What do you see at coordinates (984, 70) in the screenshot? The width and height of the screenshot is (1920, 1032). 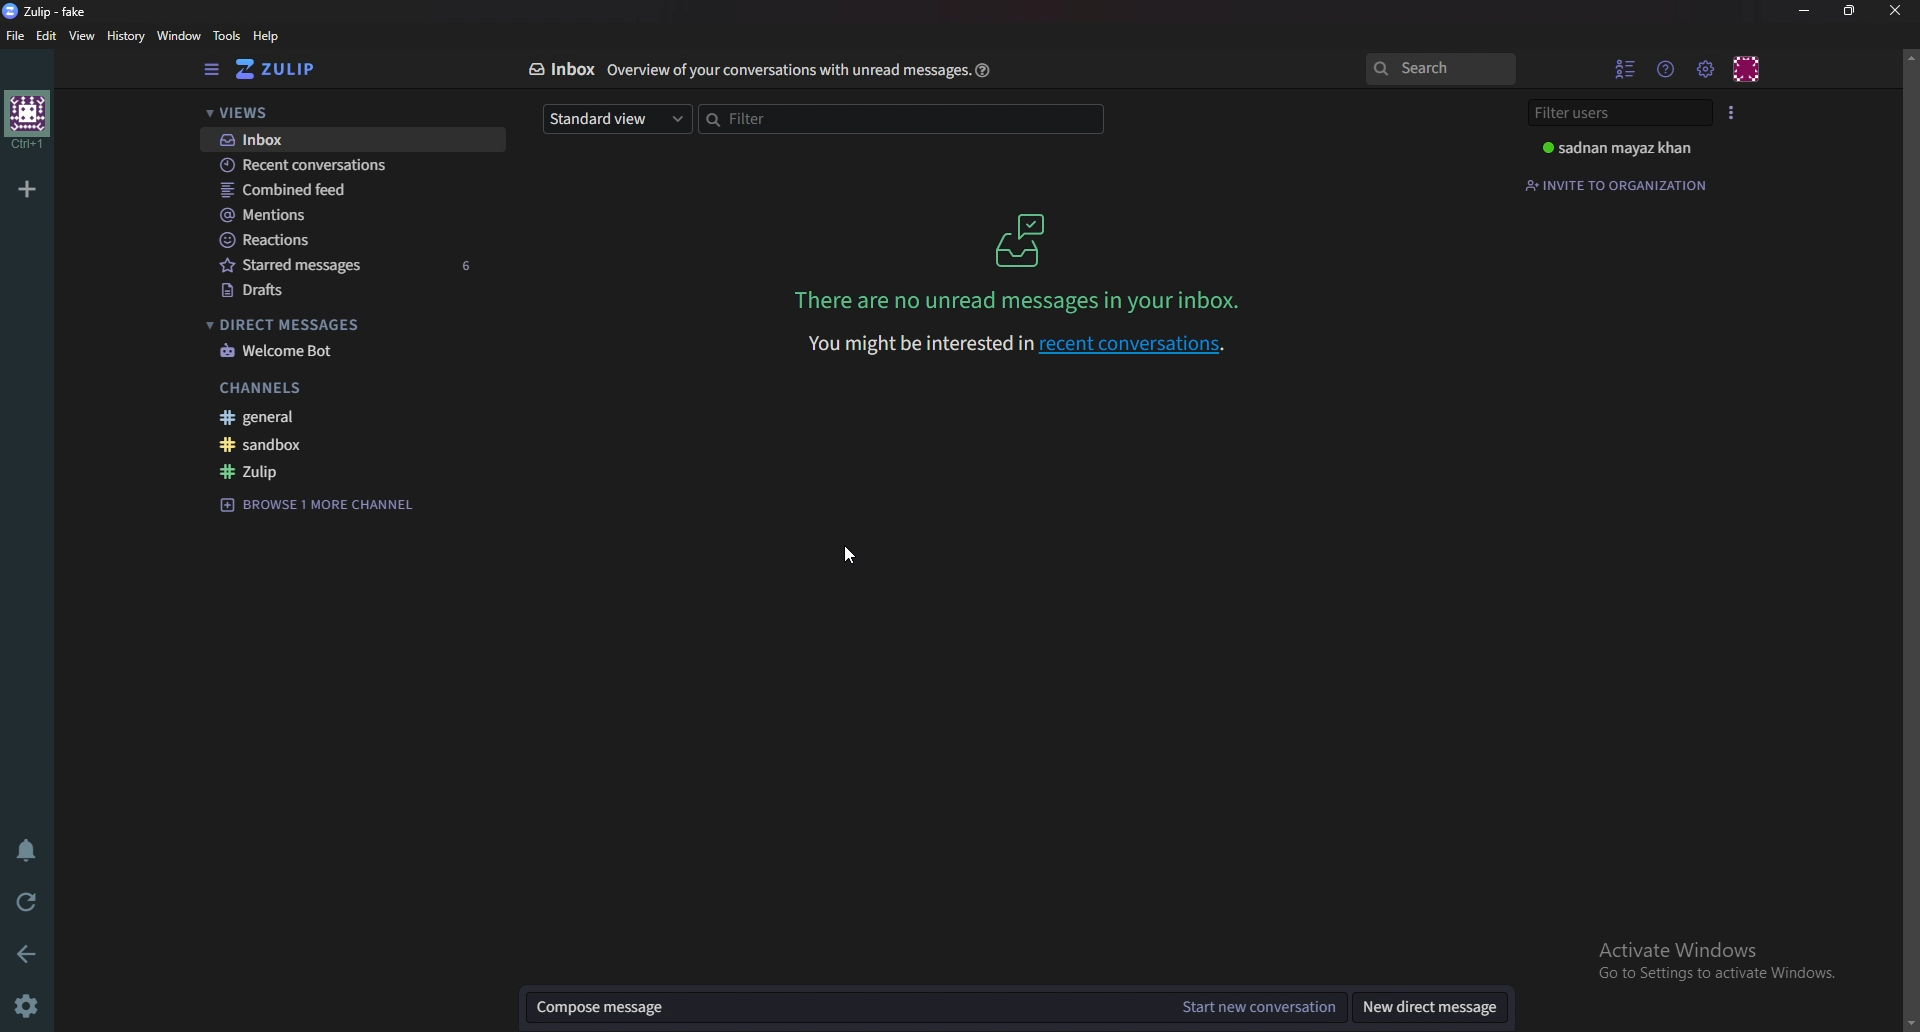 I see `help` at bounding box center [984, 70].